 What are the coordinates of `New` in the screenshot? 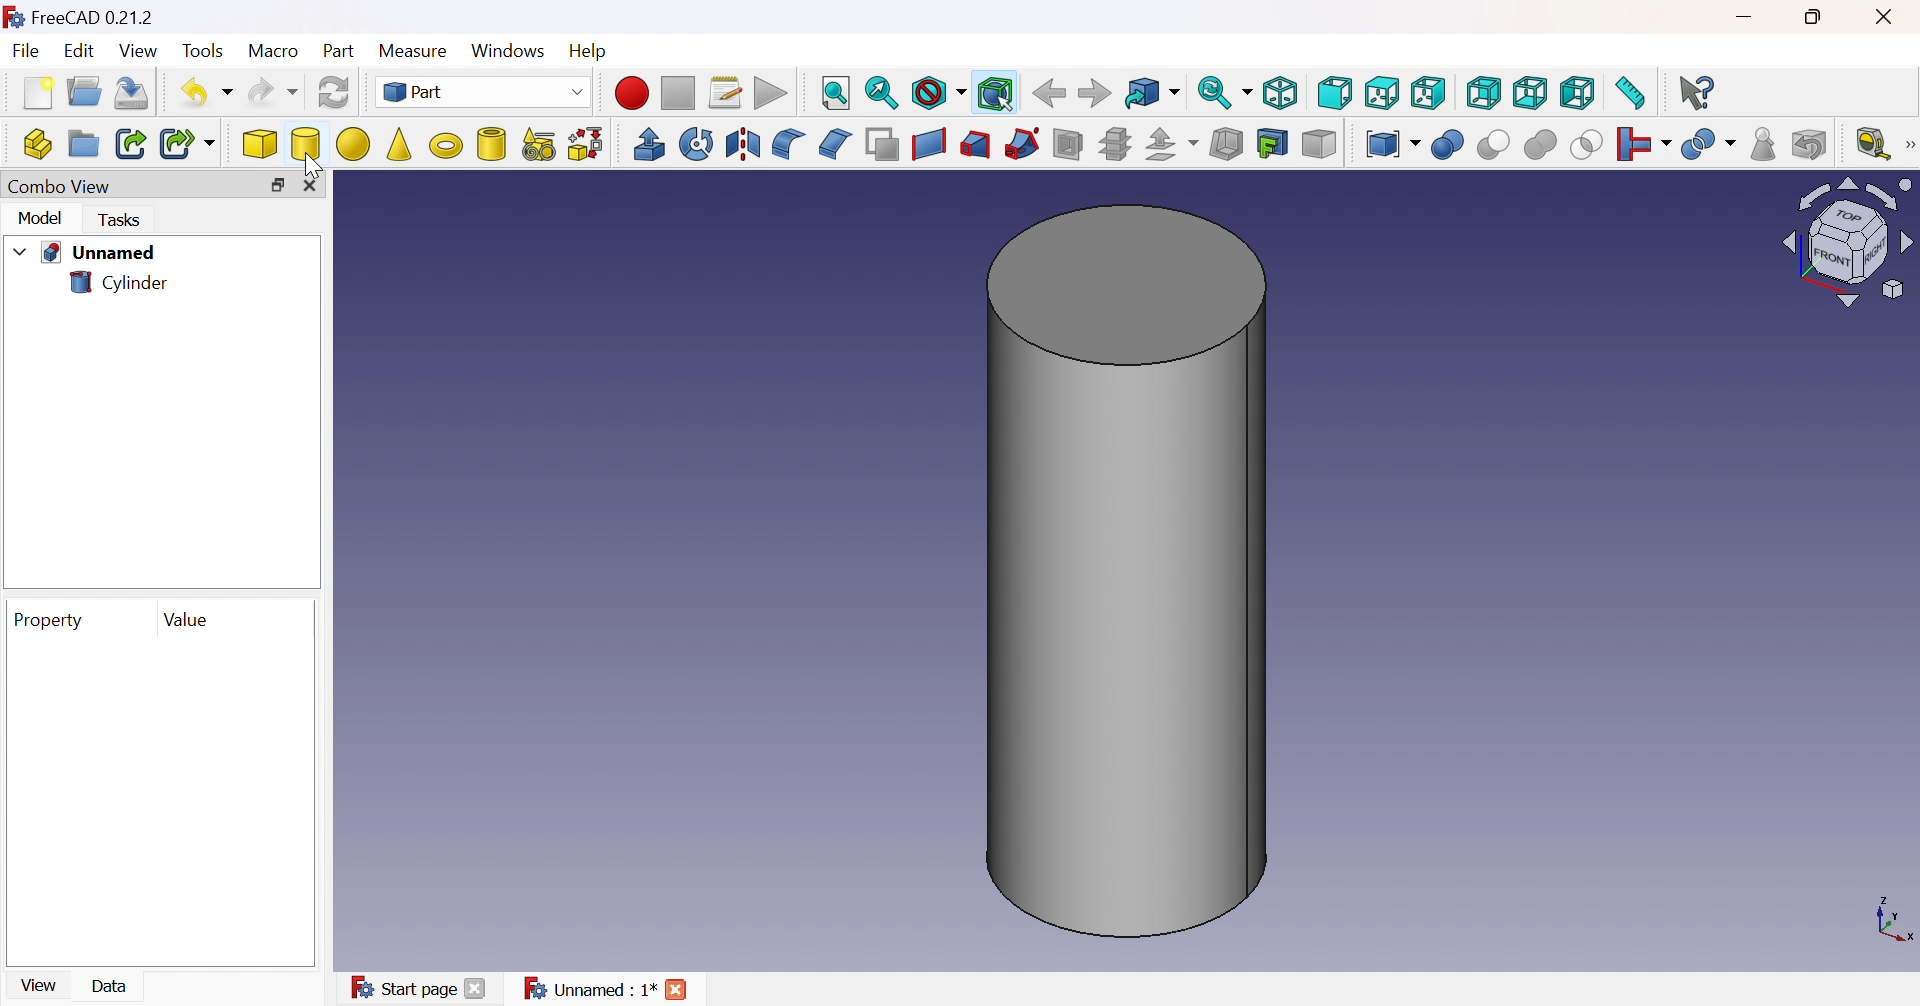 It's located at (39, 93).